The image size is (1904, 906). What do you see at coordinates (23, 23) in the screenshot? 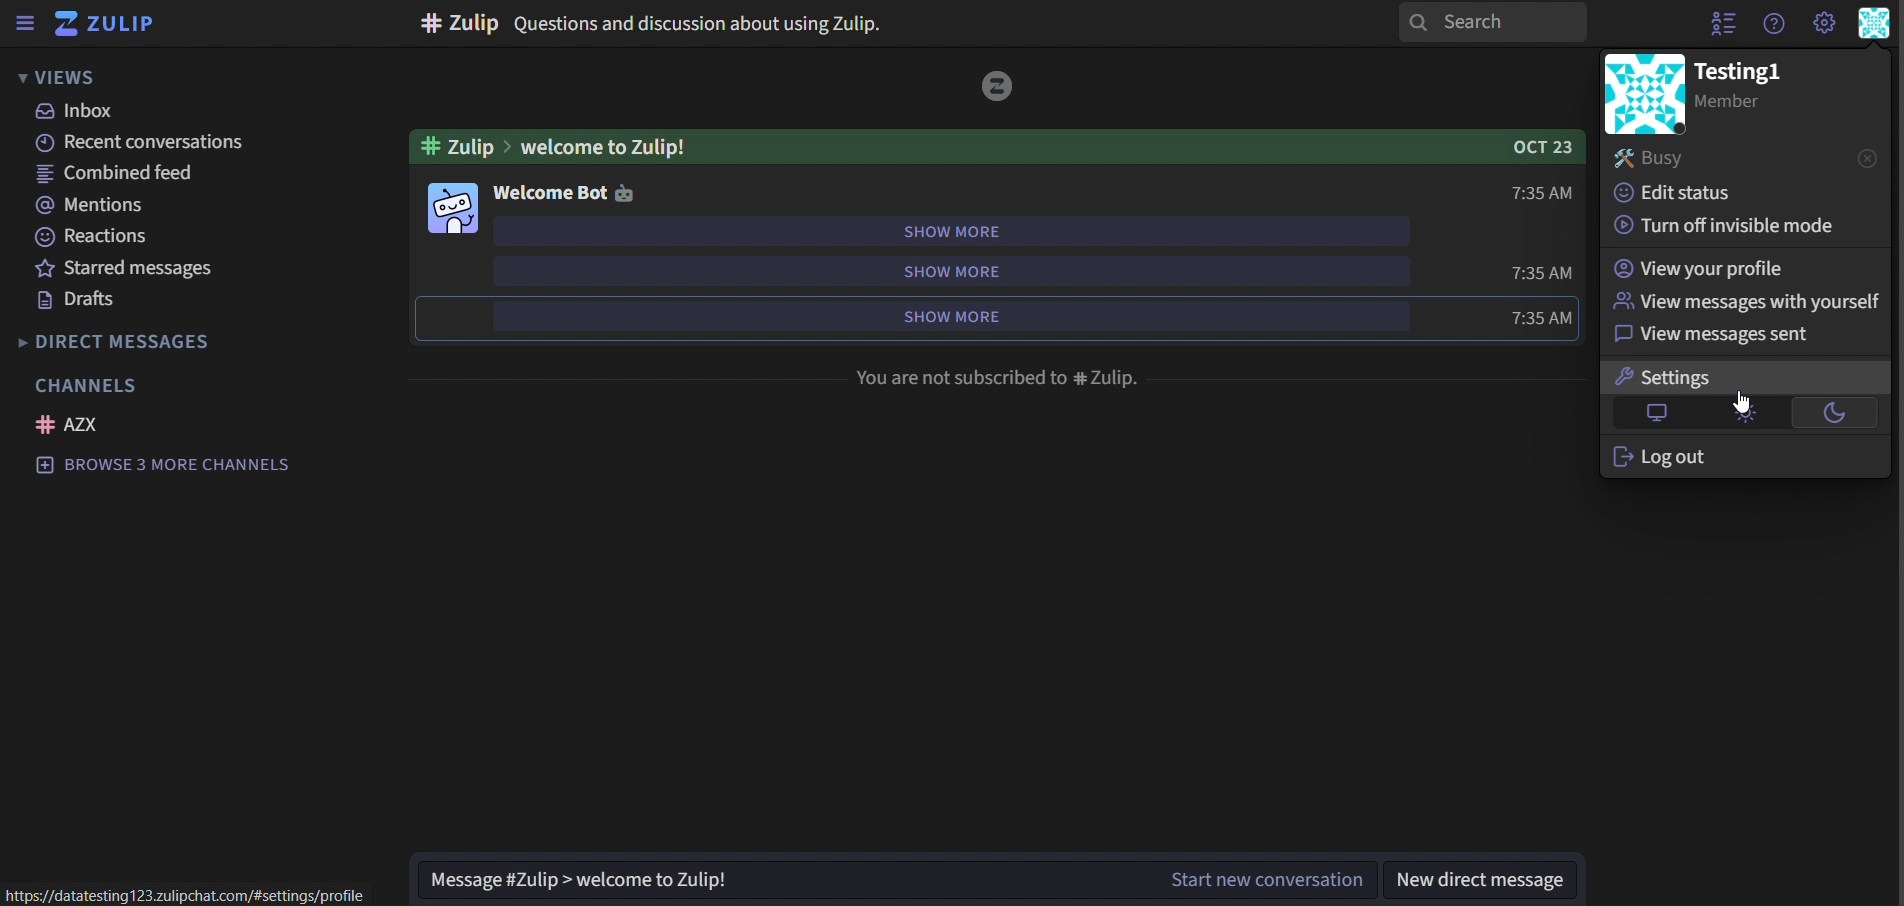
I see `side bar` at bounding box center [23, 23].